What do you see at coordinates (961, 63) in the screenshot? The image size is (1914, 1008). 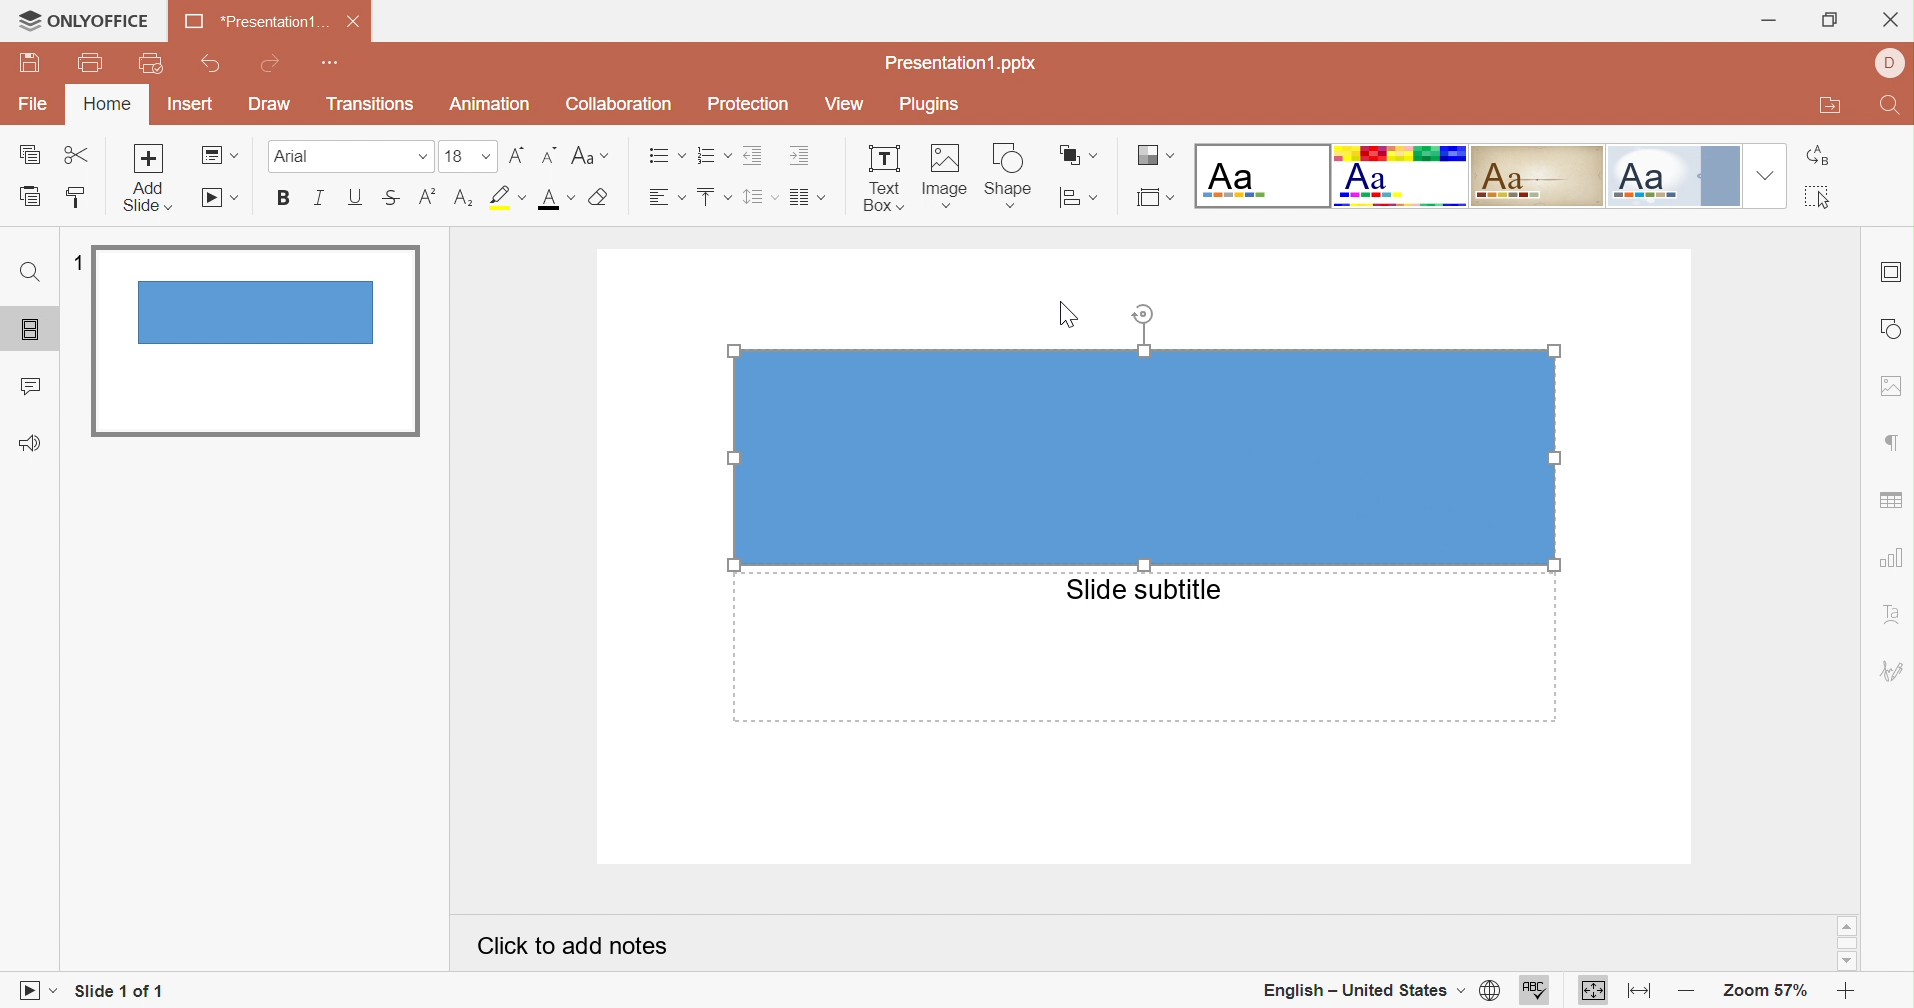 I see `Presentation1.pptx` at bounding box center [961, 63].